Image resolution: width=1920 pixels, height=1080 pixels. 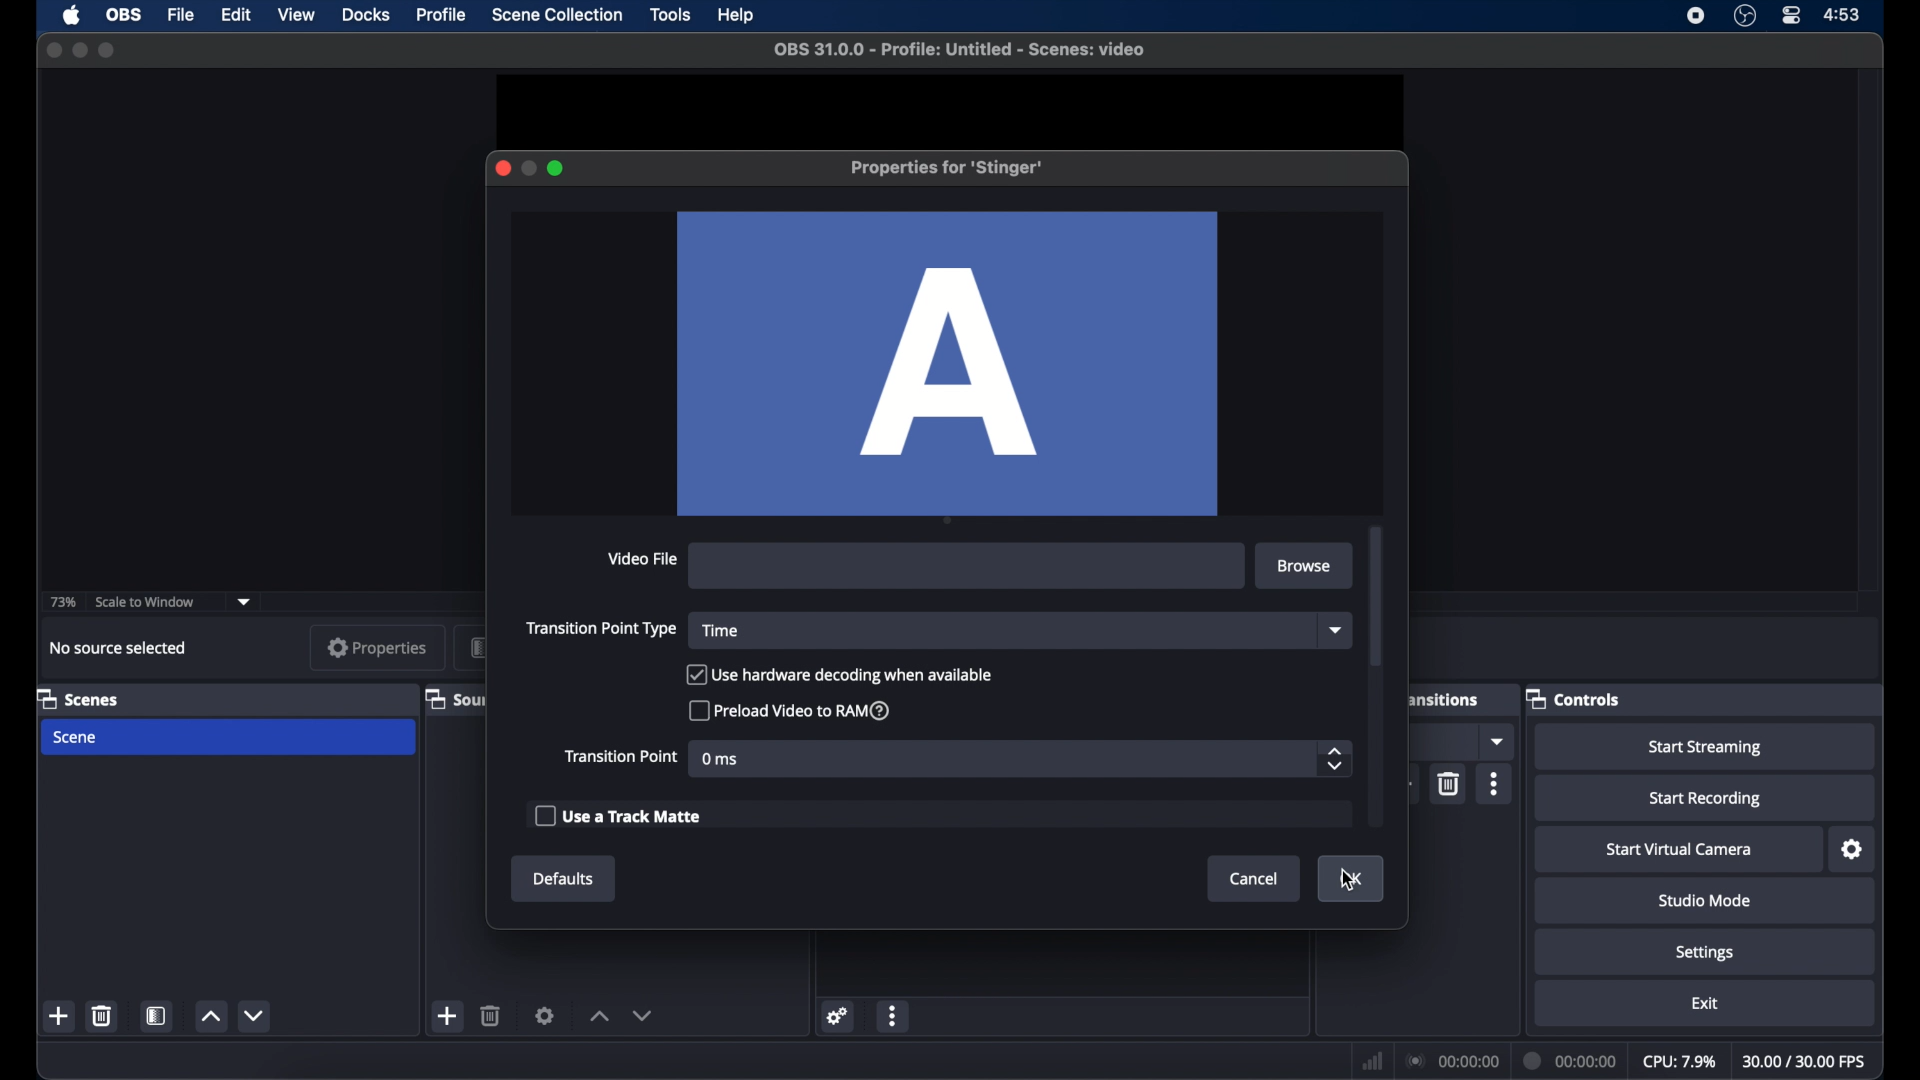 I want to click on delete, so click(x=492, y=1015).